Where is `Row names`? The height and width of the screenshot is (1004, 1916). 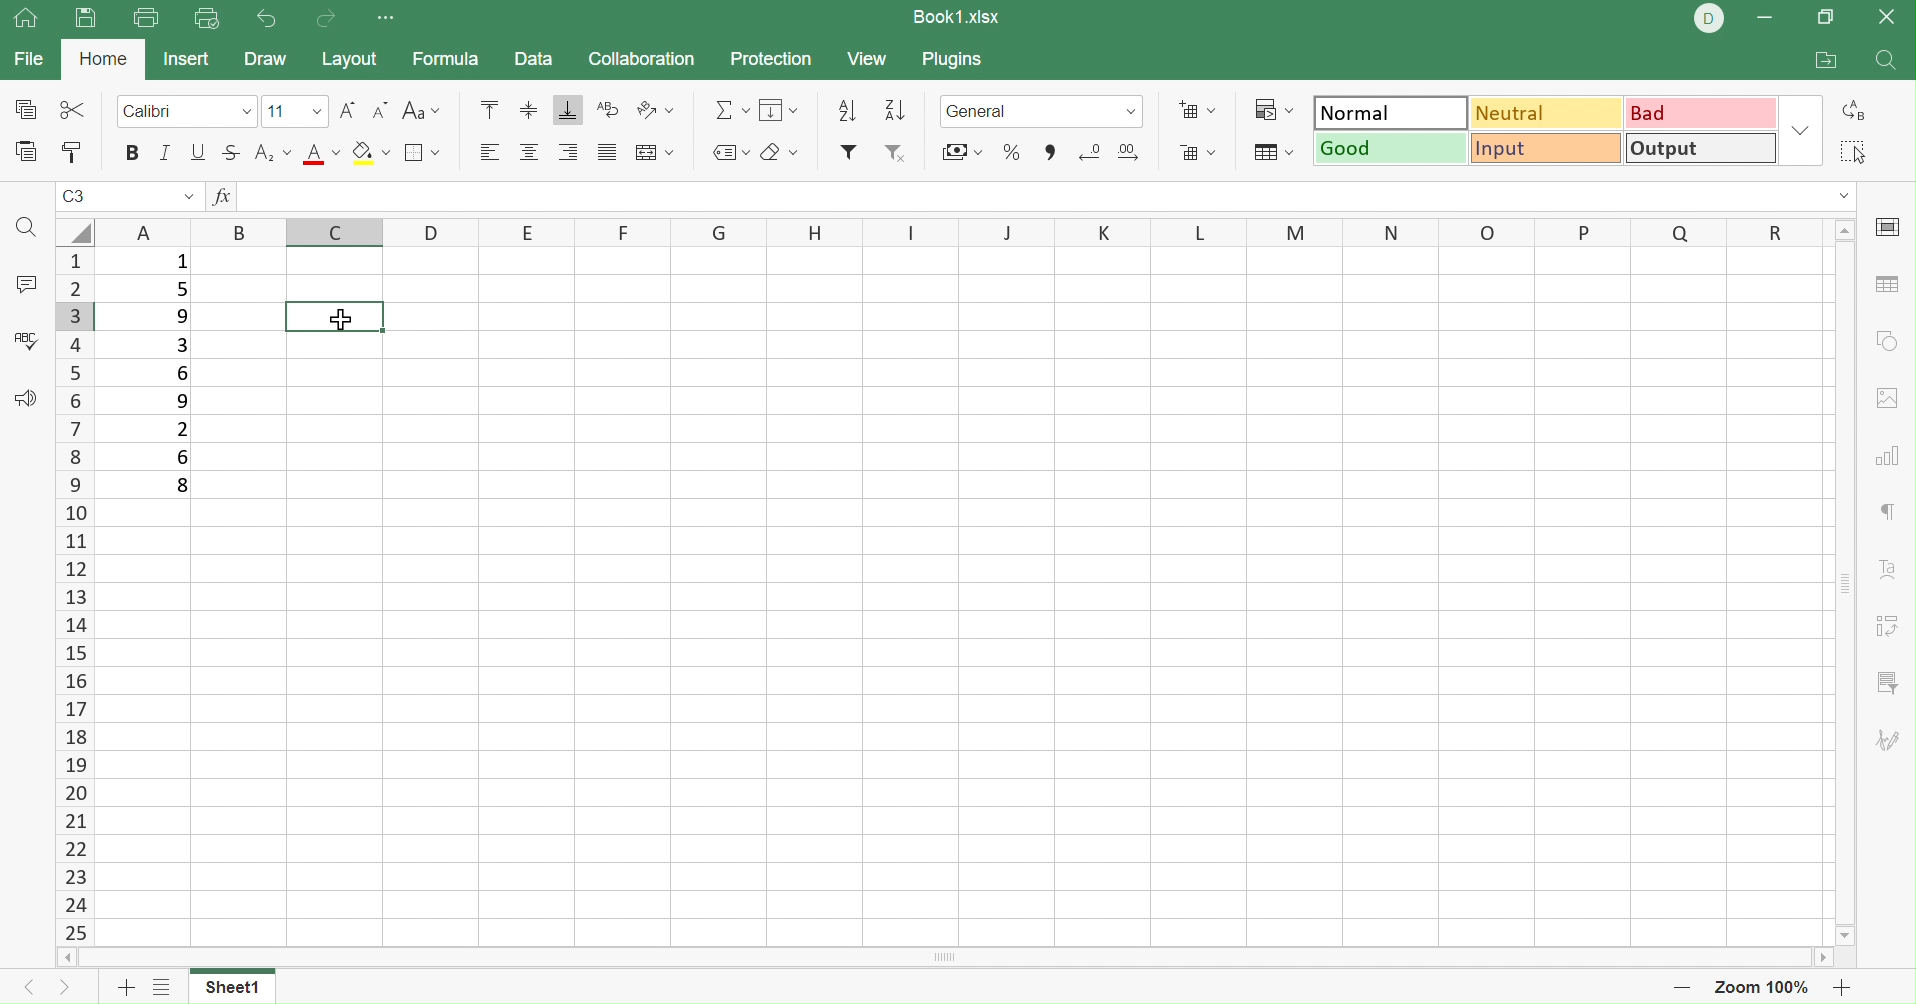 Row names is located at coordinates (74, 596).